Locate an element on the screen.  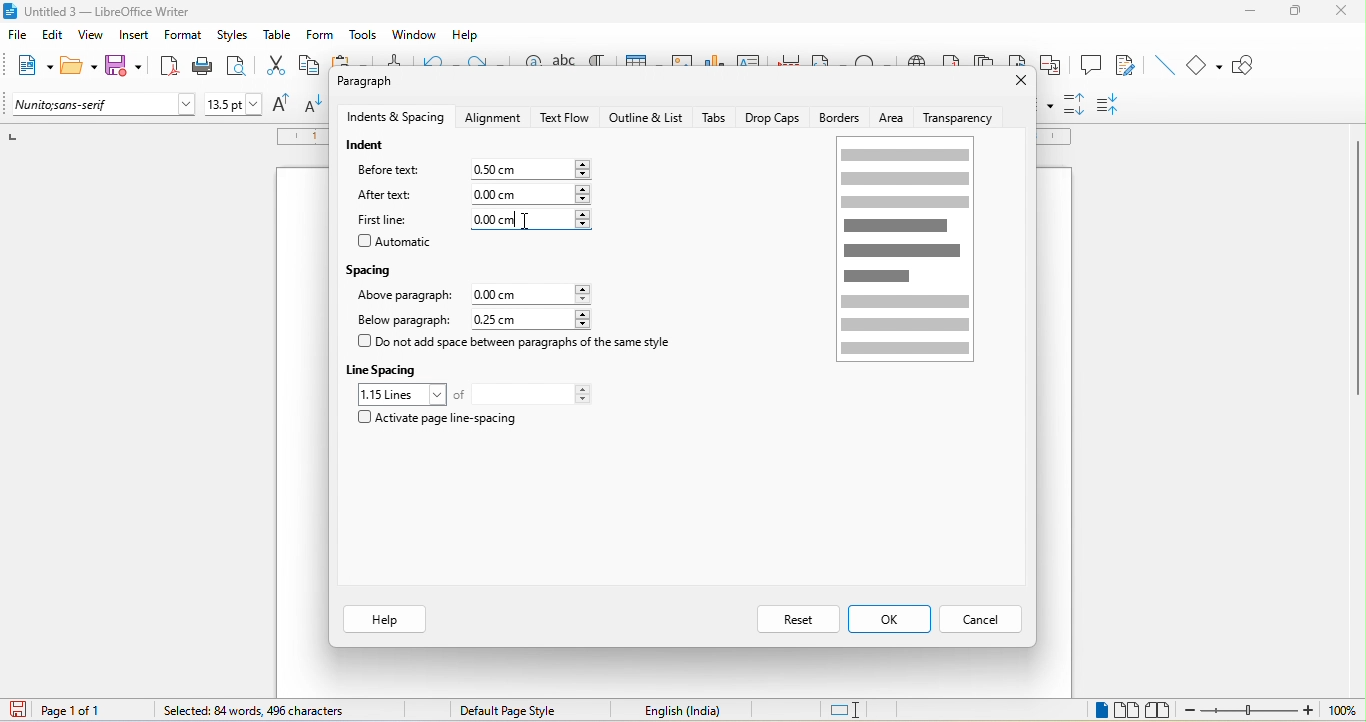
total lines is located at coordinates (531, 394).